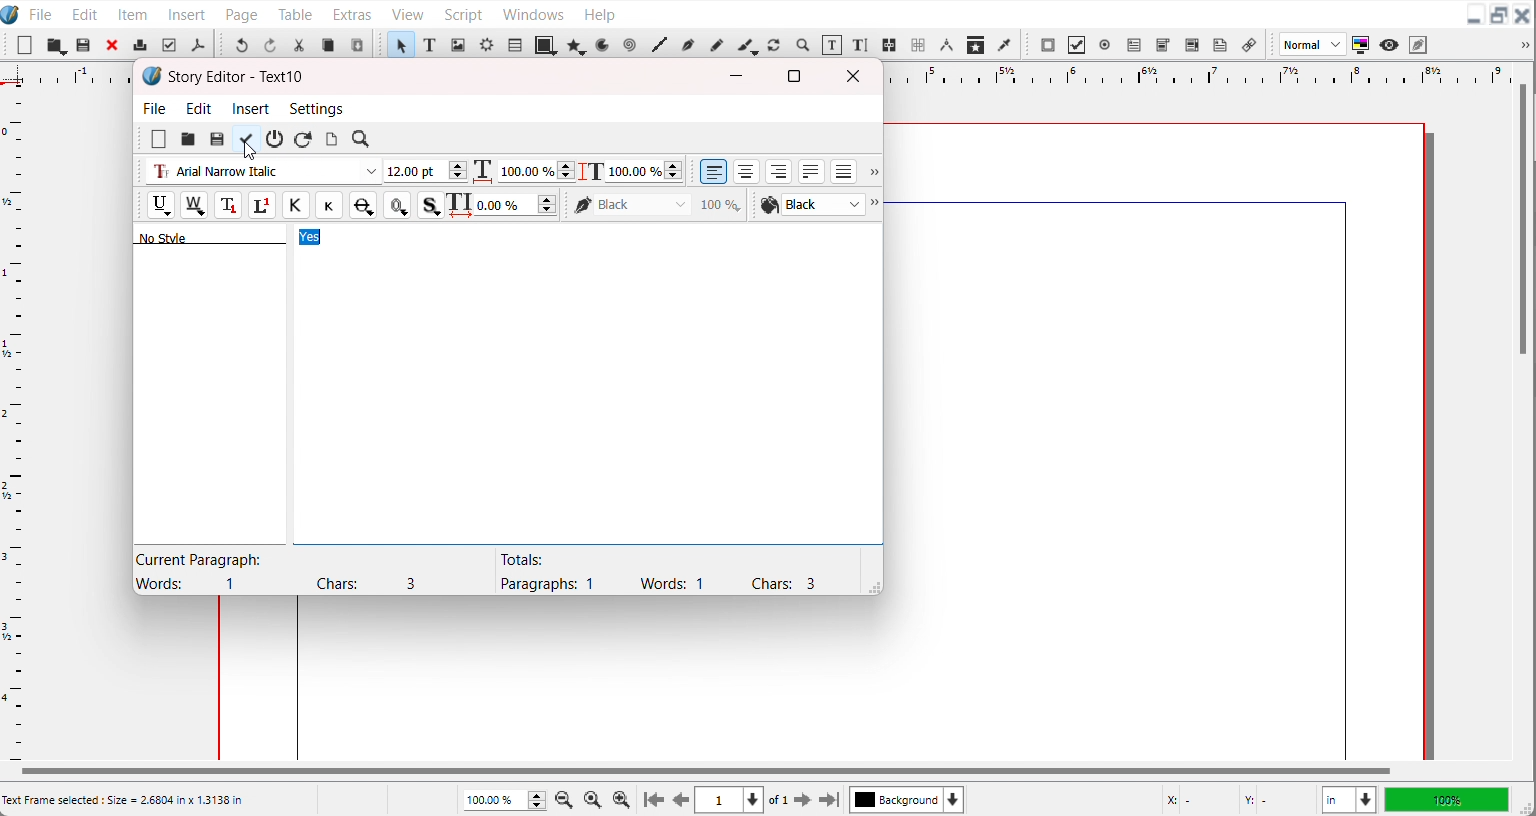  I want to click on Select current layer, so click(907, 799).